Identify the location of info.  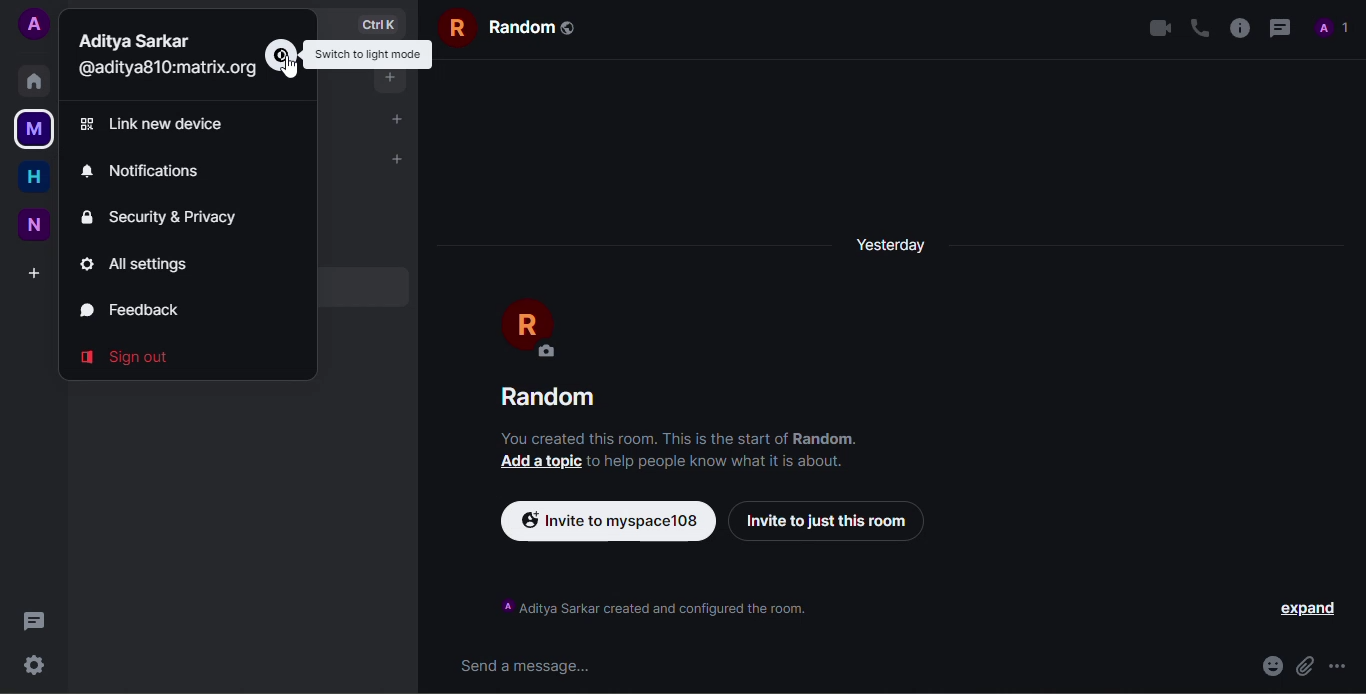
(681, 438).